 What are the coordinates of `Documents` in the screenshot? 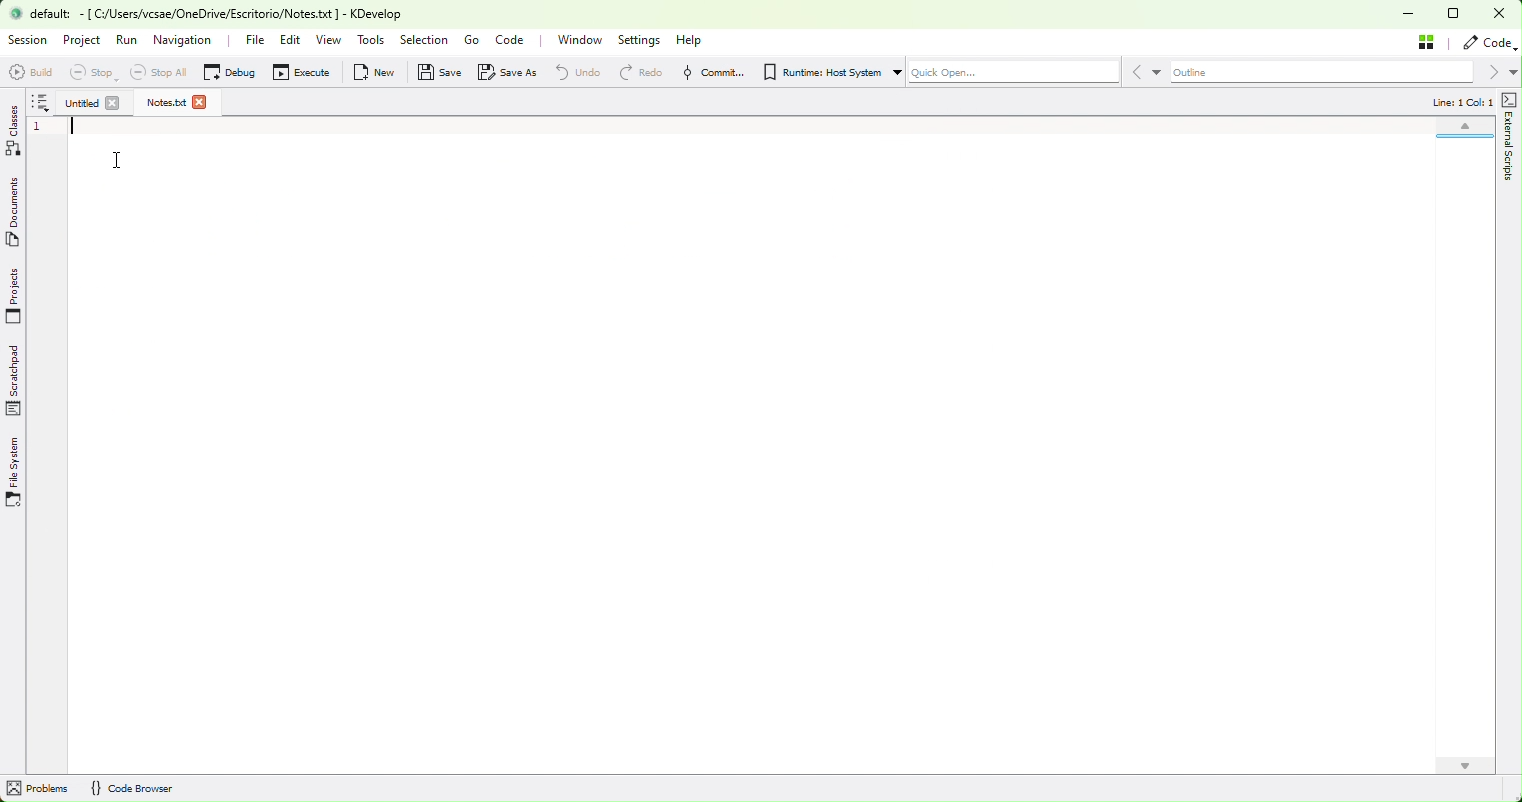 It's located at (17, 215).